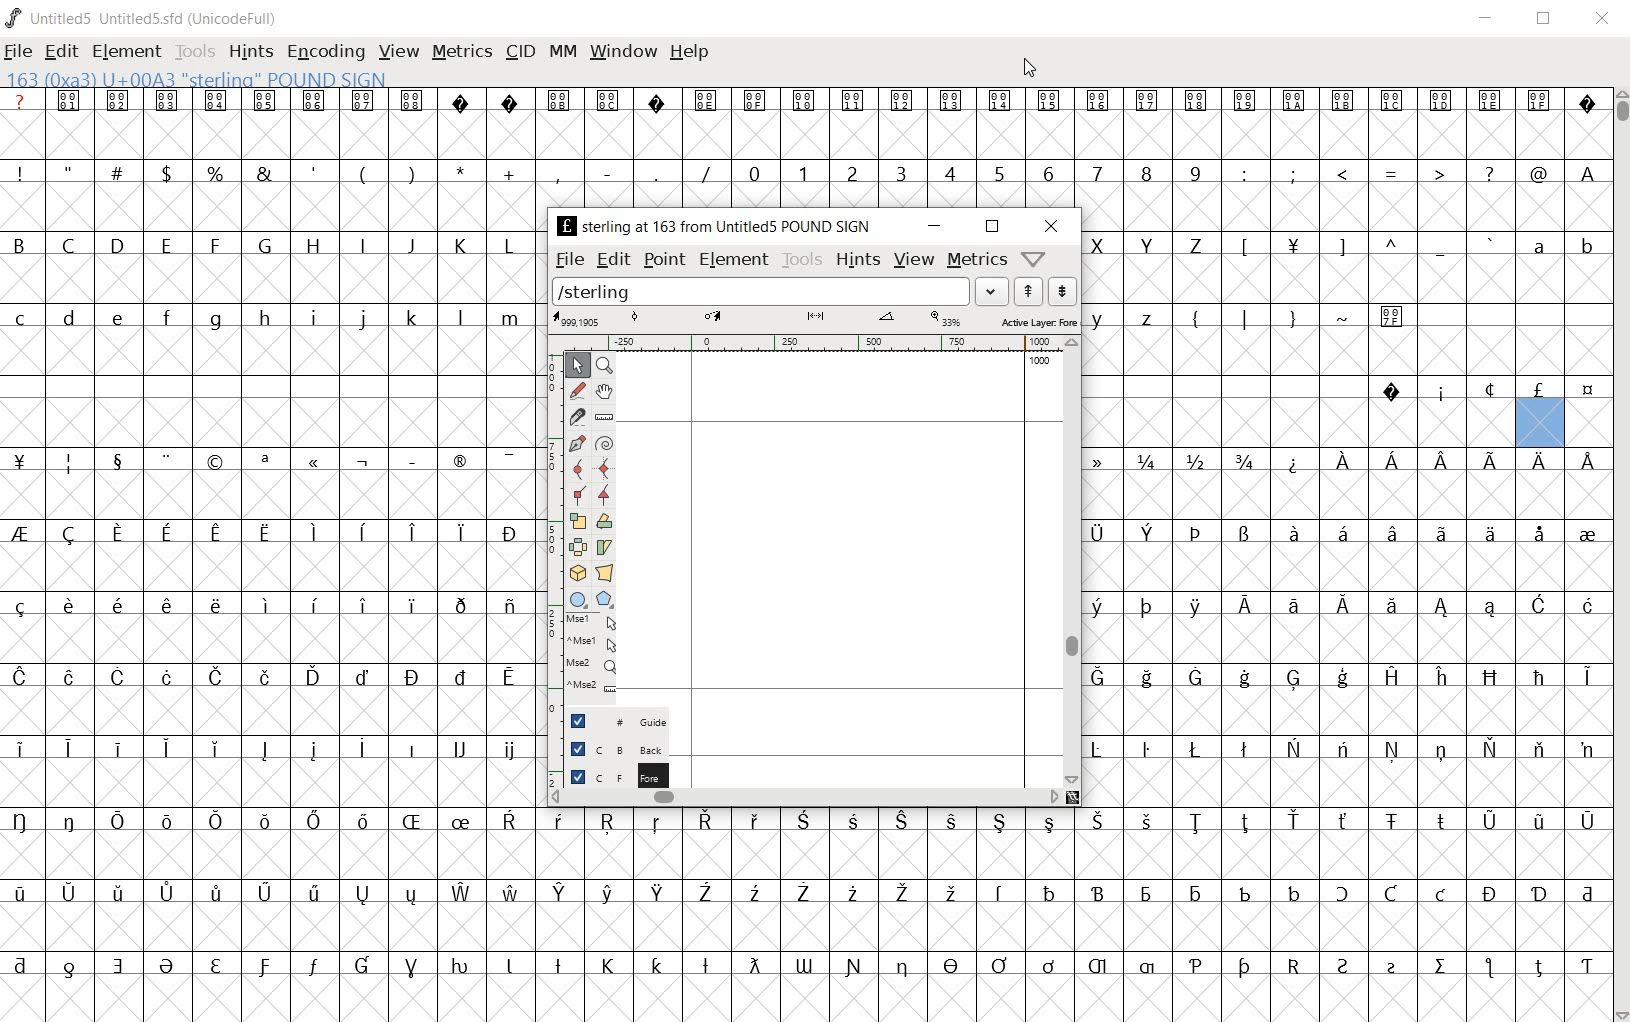  Describe the element at coordinates (1103, 607) in the screenshot. I see `Symbol` at that location.